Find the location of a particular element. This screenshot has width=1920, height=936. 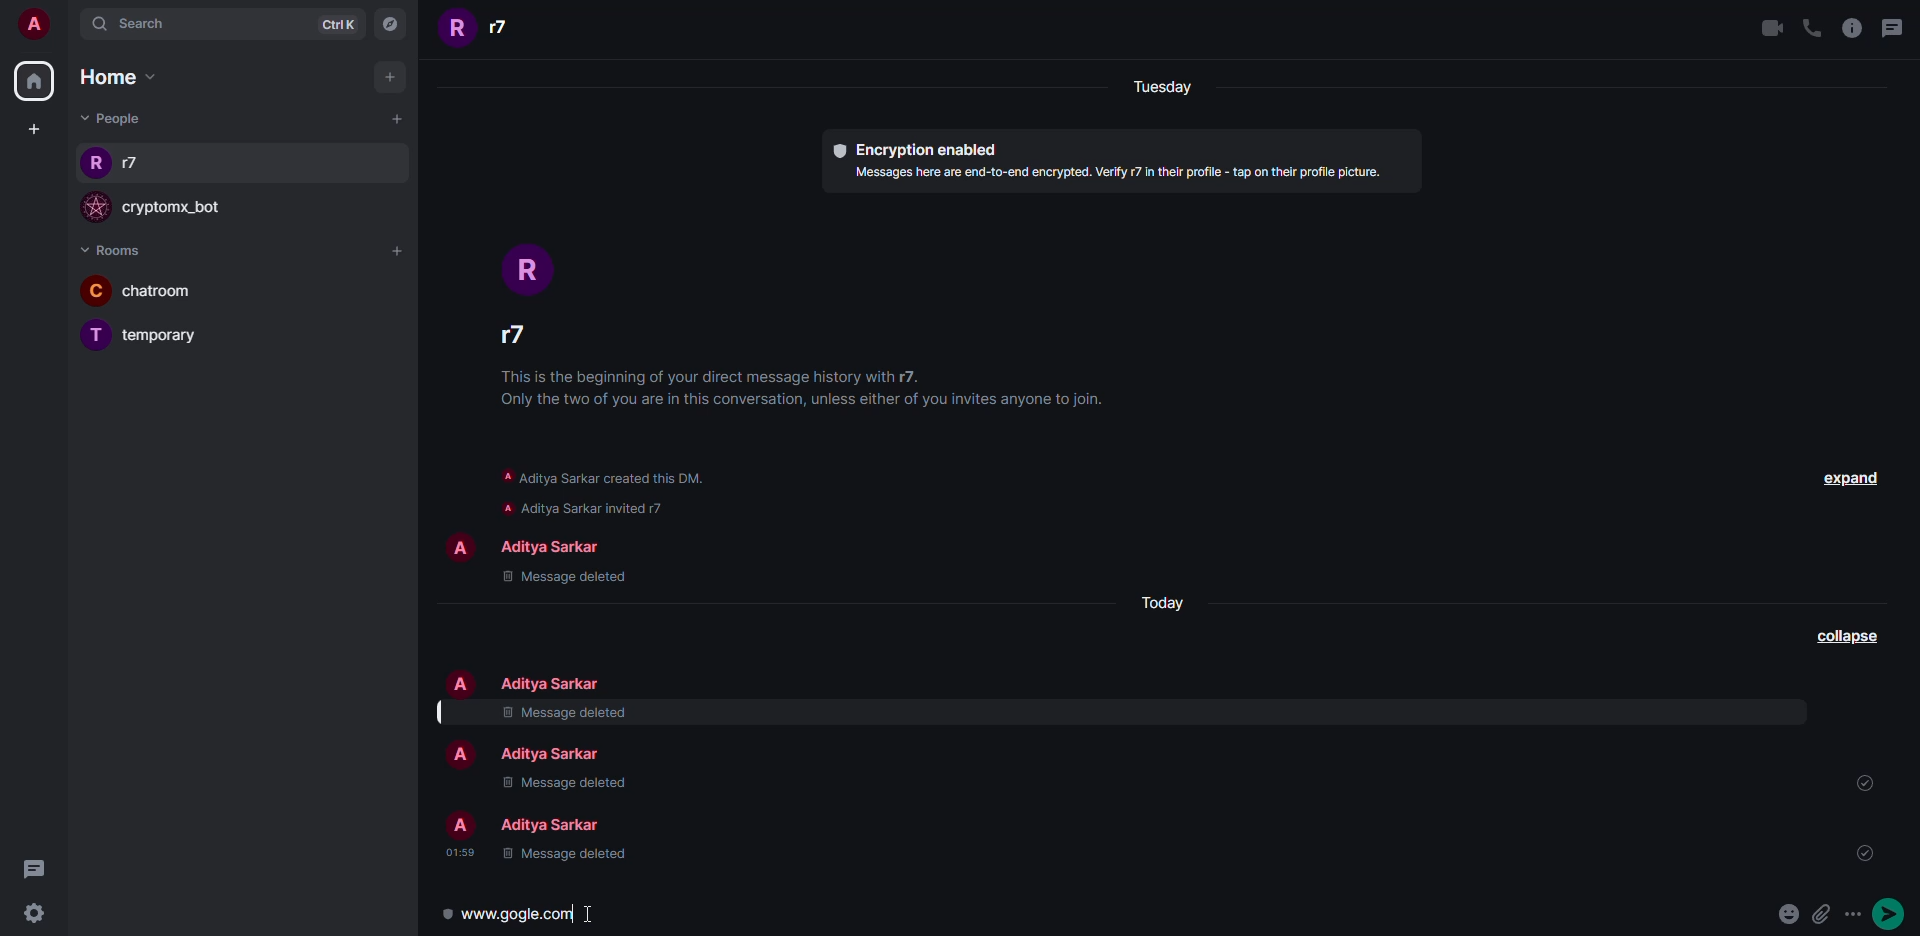

profile is located at coordinates (462, 756).